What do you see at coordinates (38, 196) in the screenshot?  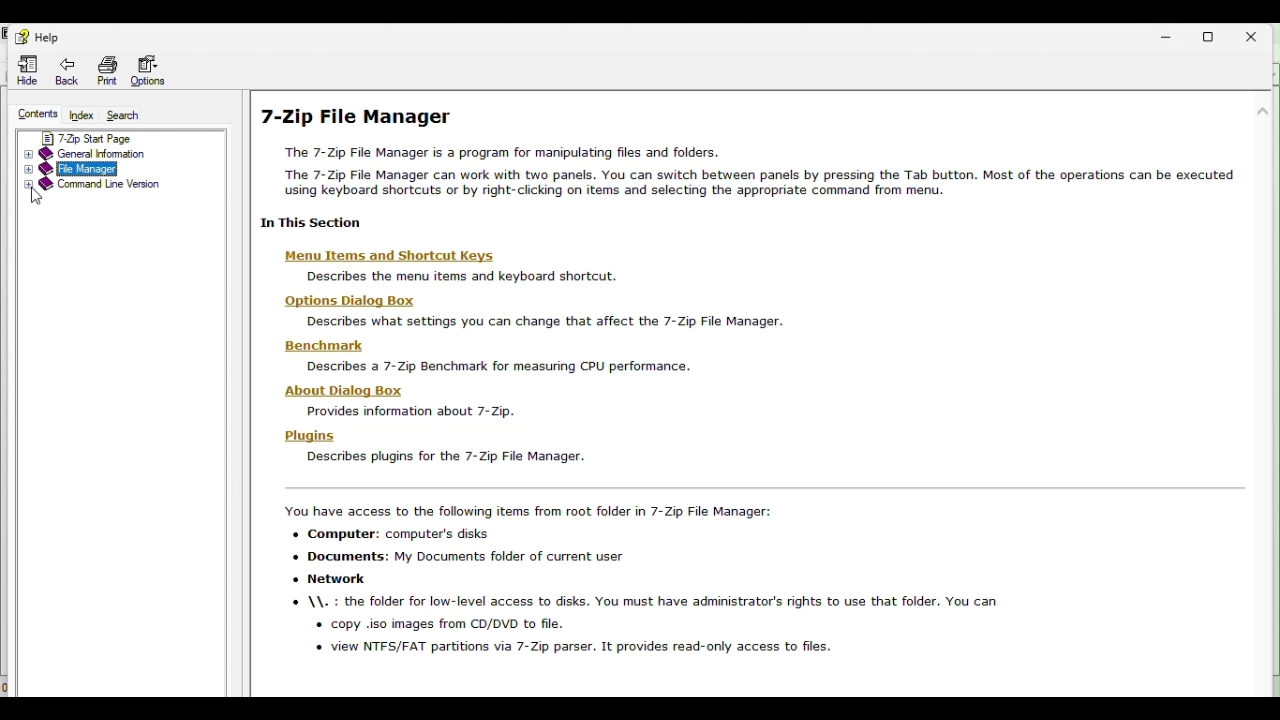 I see `Cursor` at bounding box center [38, 196].